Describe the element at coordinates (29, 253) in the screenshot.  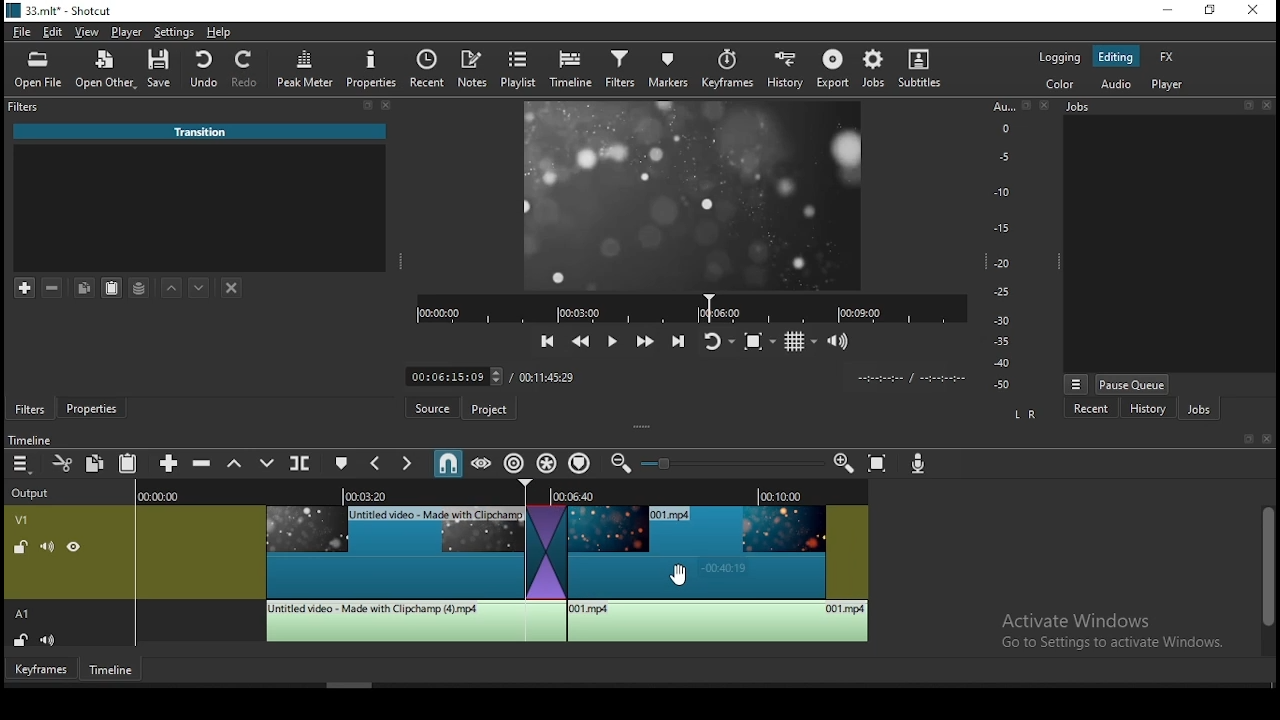
I see `A1` at that location.